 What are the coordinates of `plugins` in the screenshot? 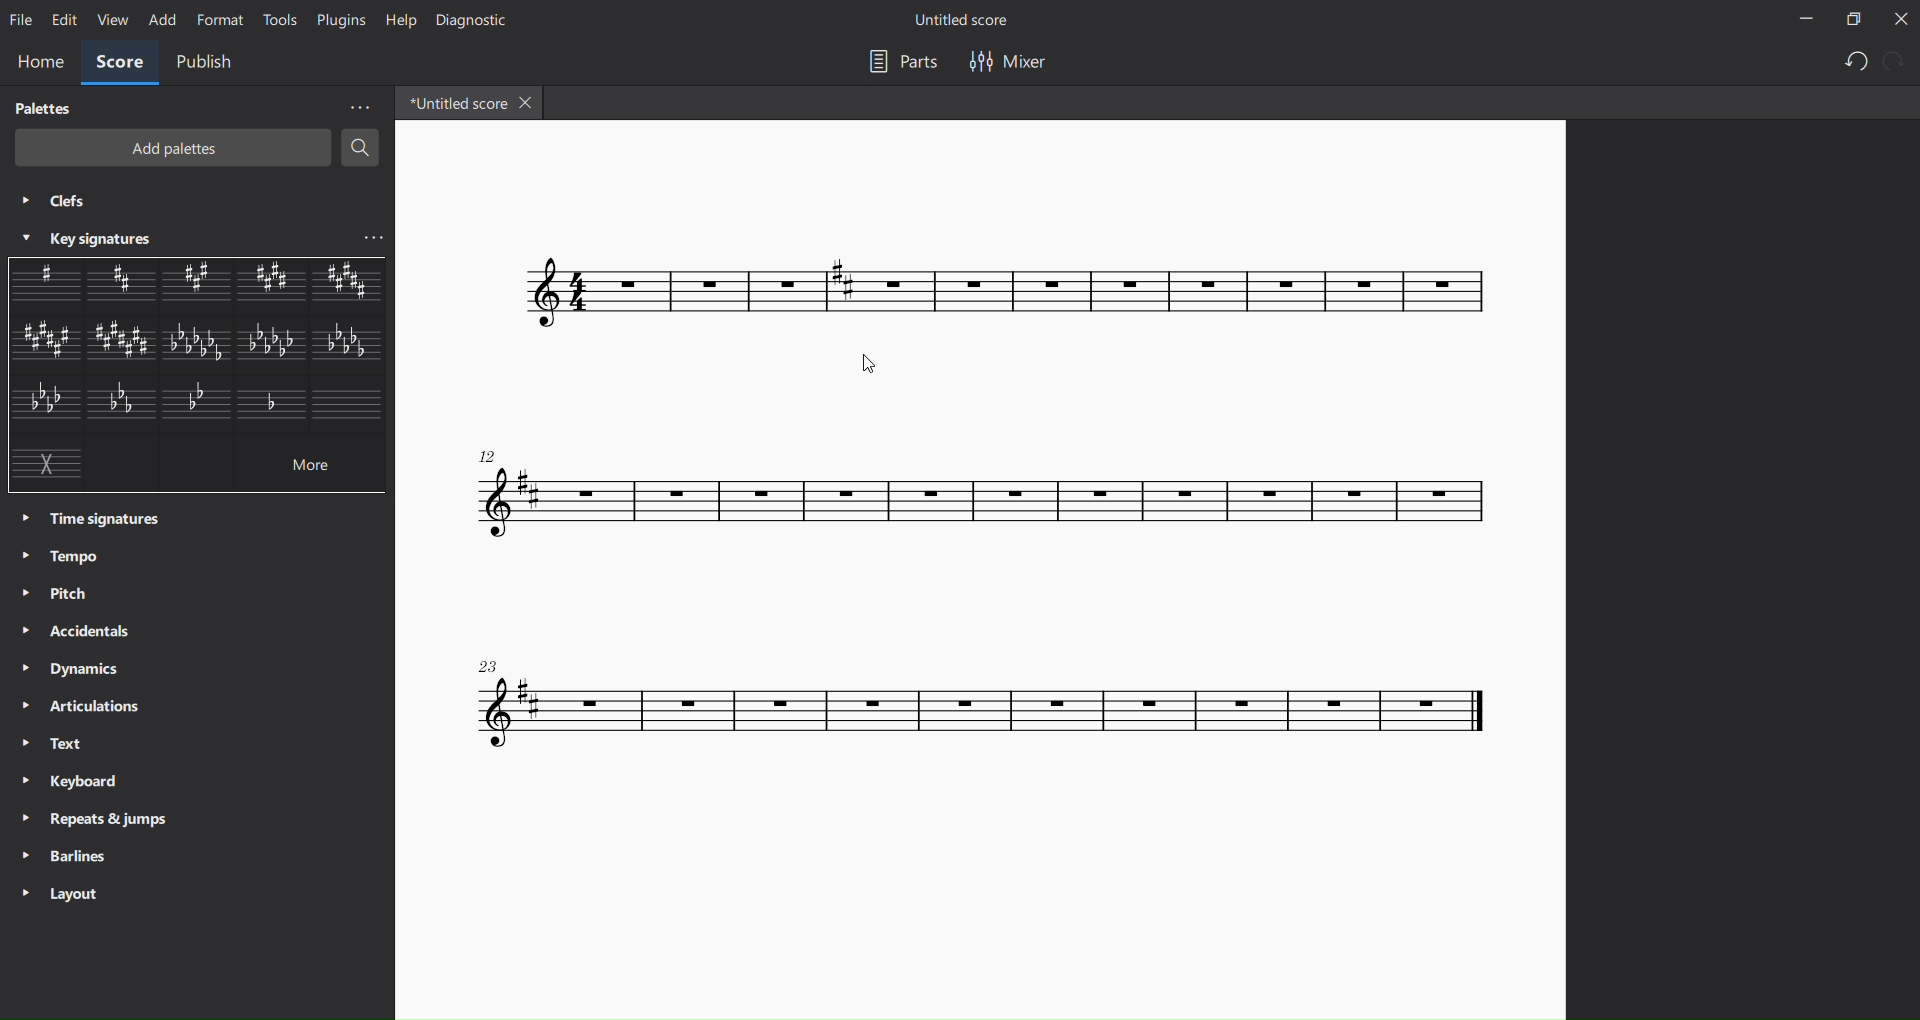 It's located at (338, 20).